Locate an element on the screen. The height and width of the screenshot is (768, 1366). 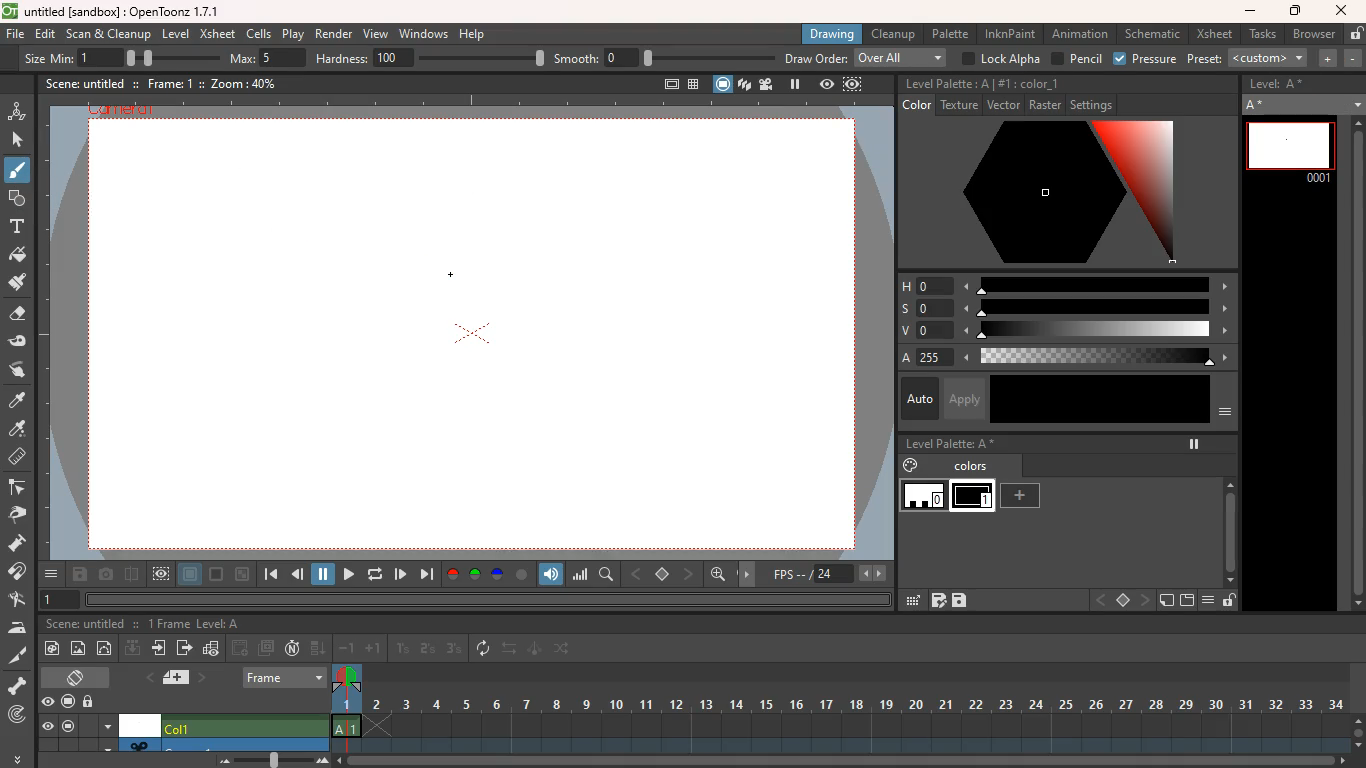
frame is located at coordinates (346, 709).